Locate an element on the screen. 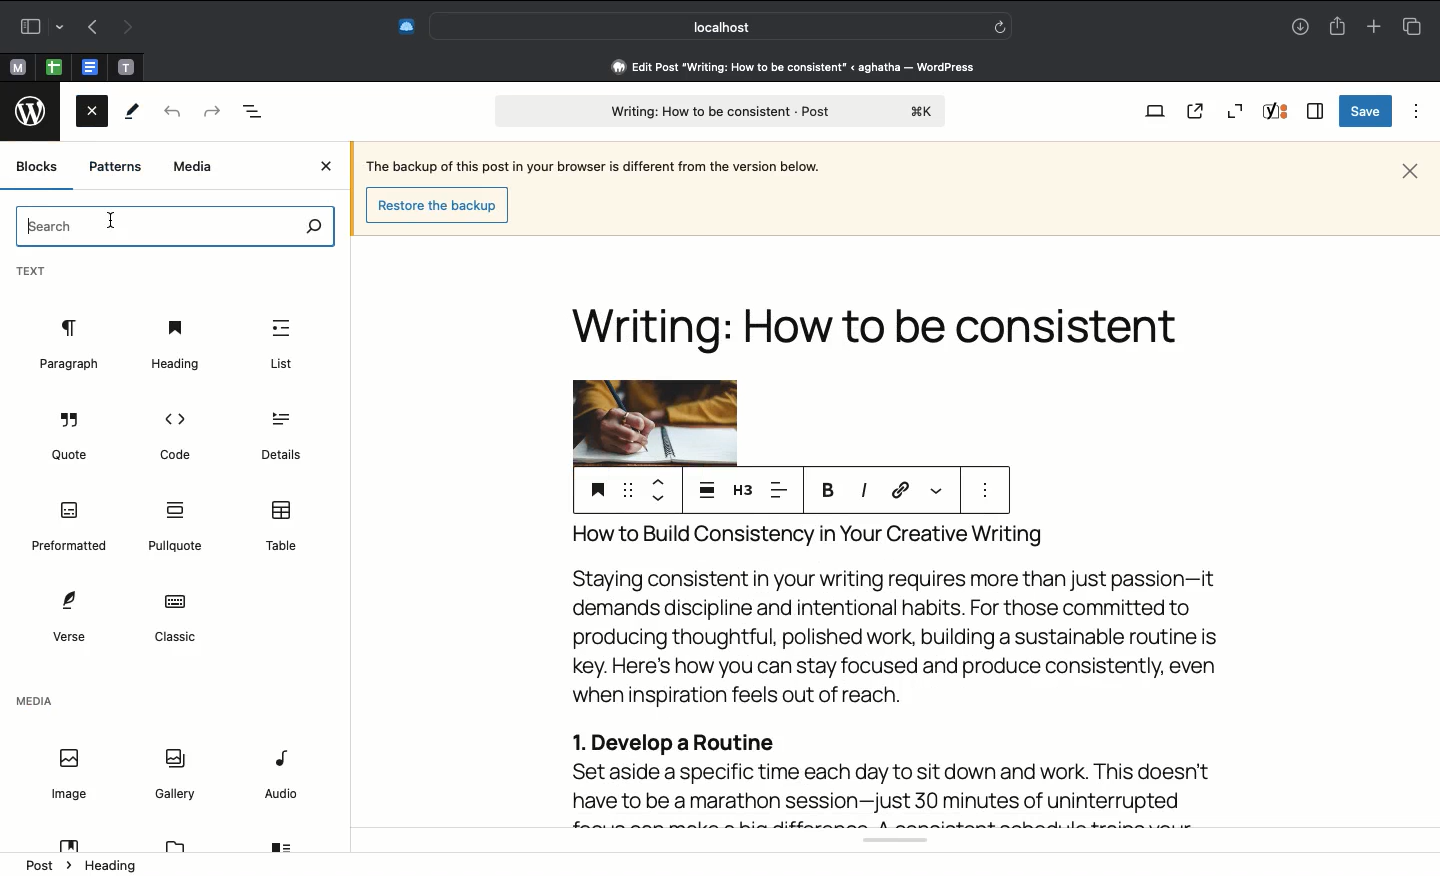  H3 is located at coordinates (742, 489).